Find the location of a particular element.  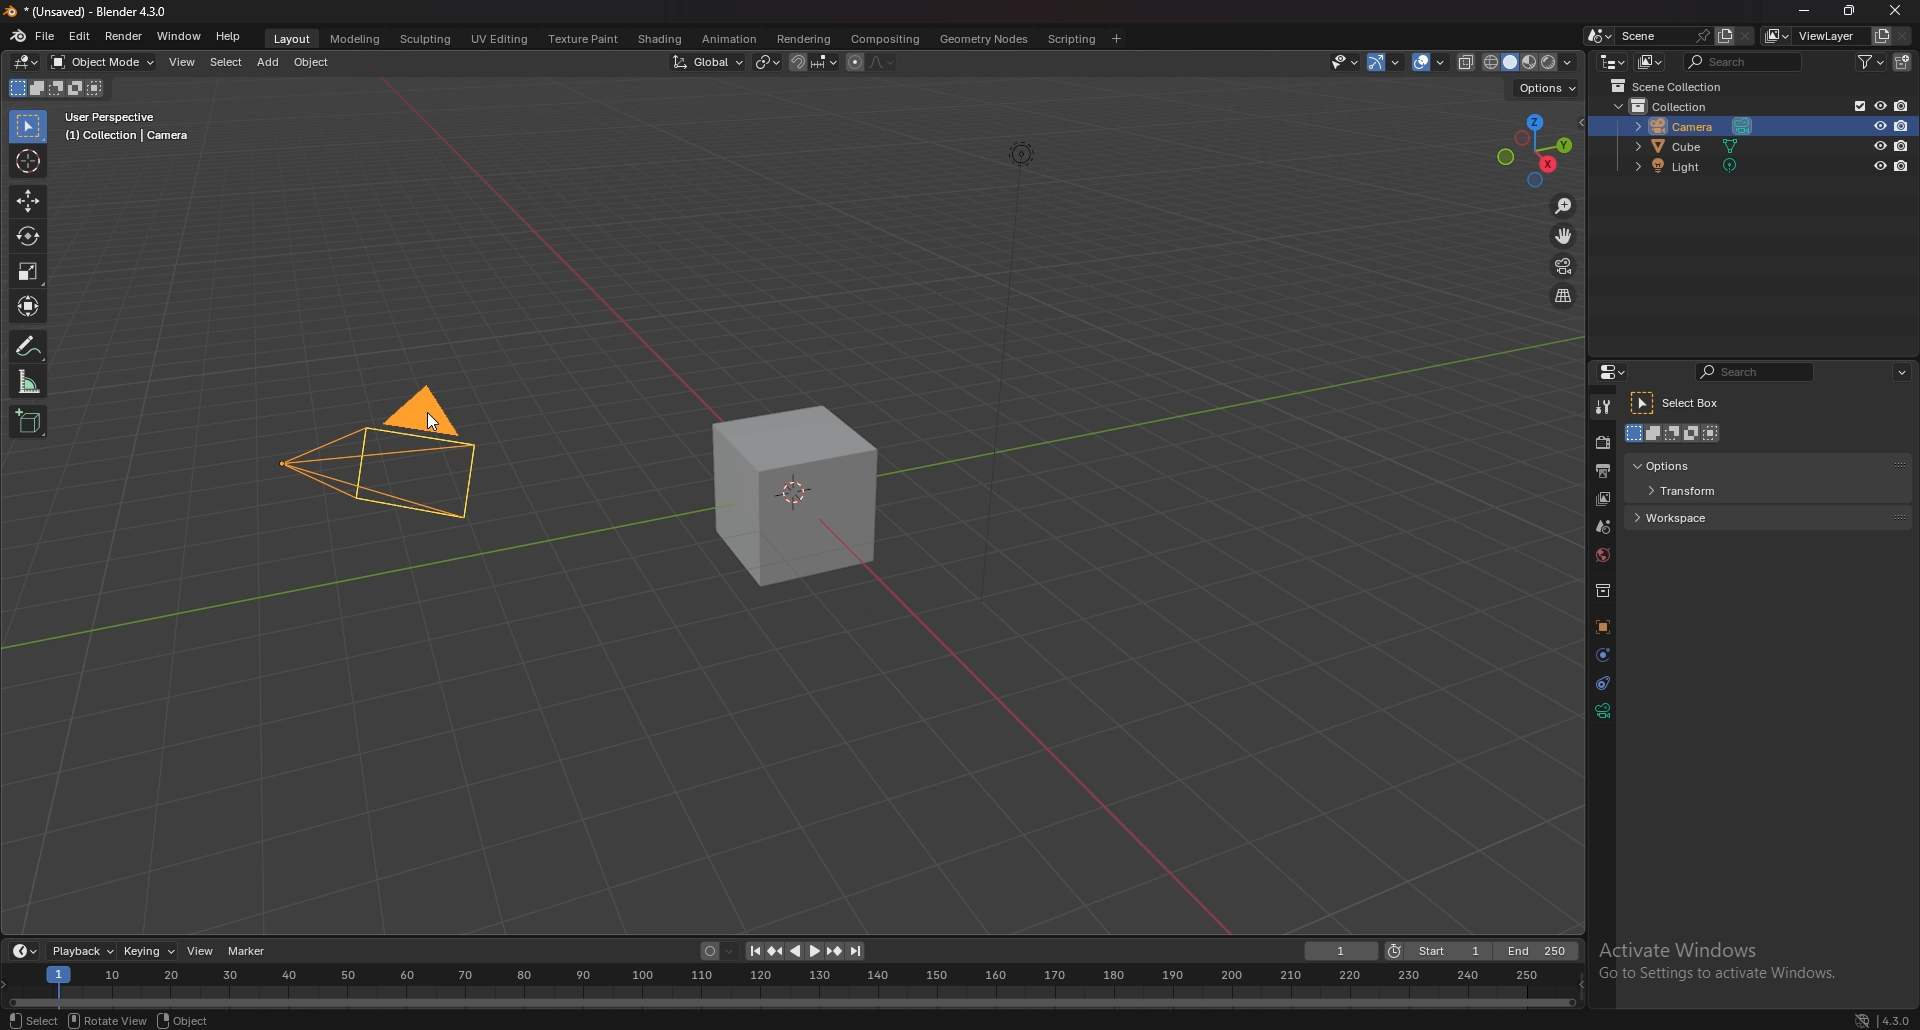

output is located at coordinates (1604, 470).